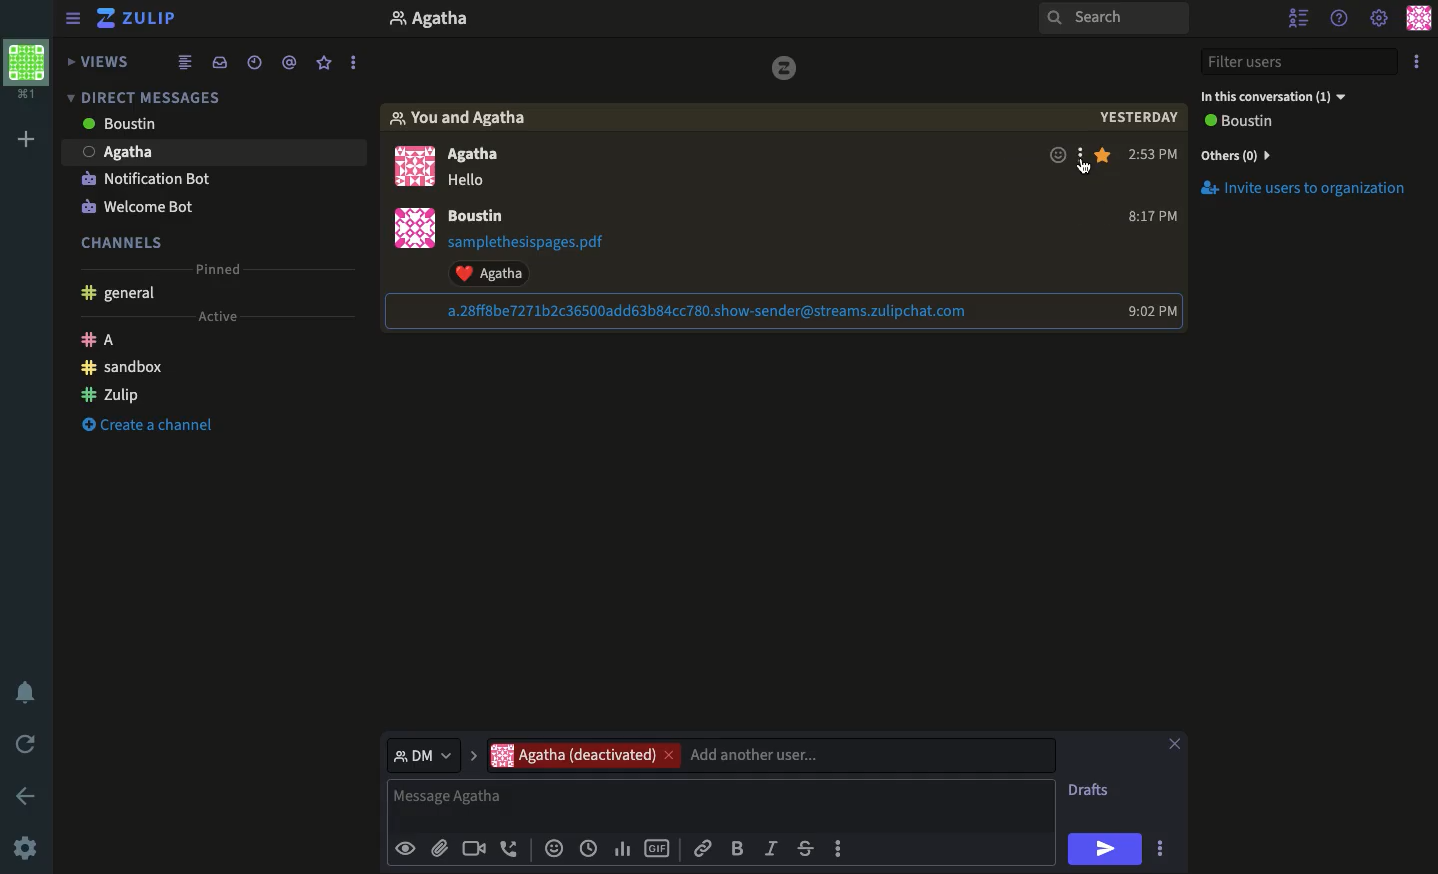 The image size is (1438, 874). Describe the element at coordinates (1091, 792) in the screenshot. I see `Drafts` at that location.